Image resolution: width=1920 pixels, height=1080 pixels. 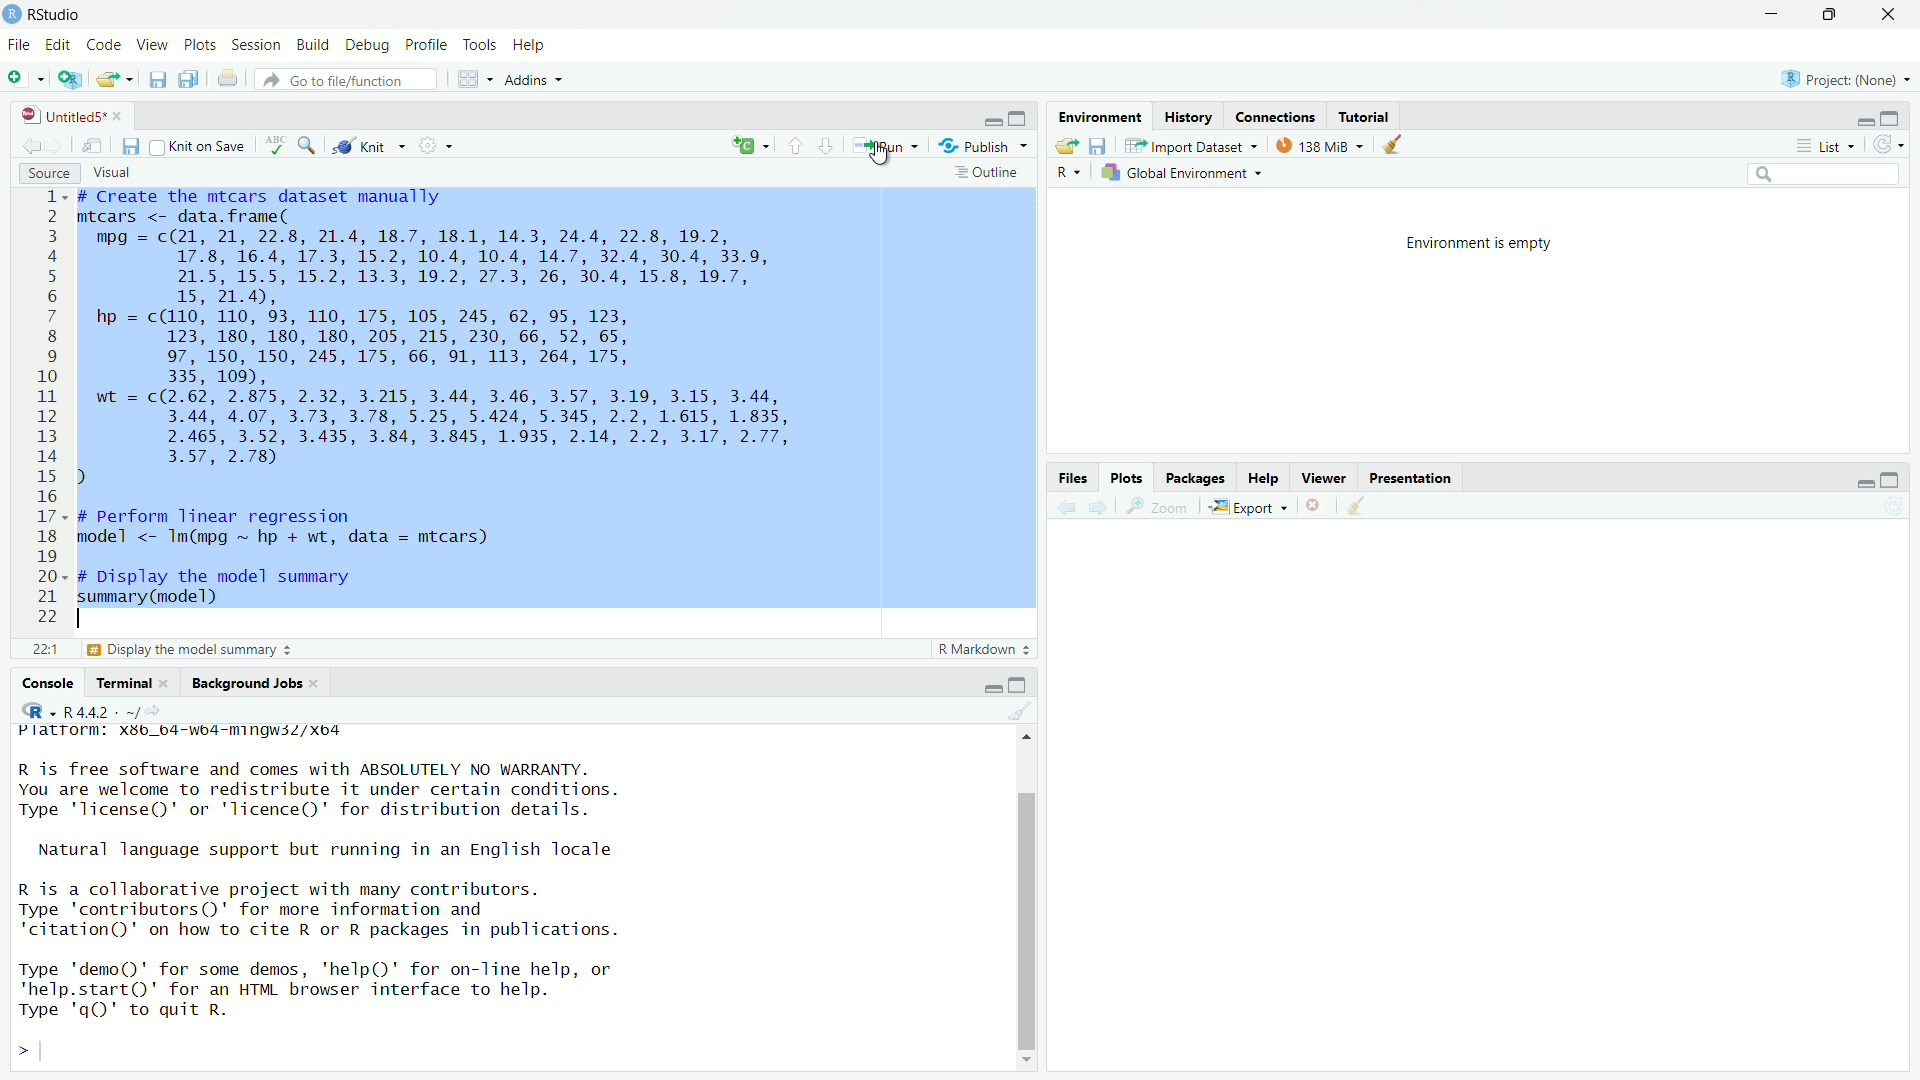 What do you see at coordinates (12, 14) in the screenshot?
I see `app icon` at bounding box center [12, 14].